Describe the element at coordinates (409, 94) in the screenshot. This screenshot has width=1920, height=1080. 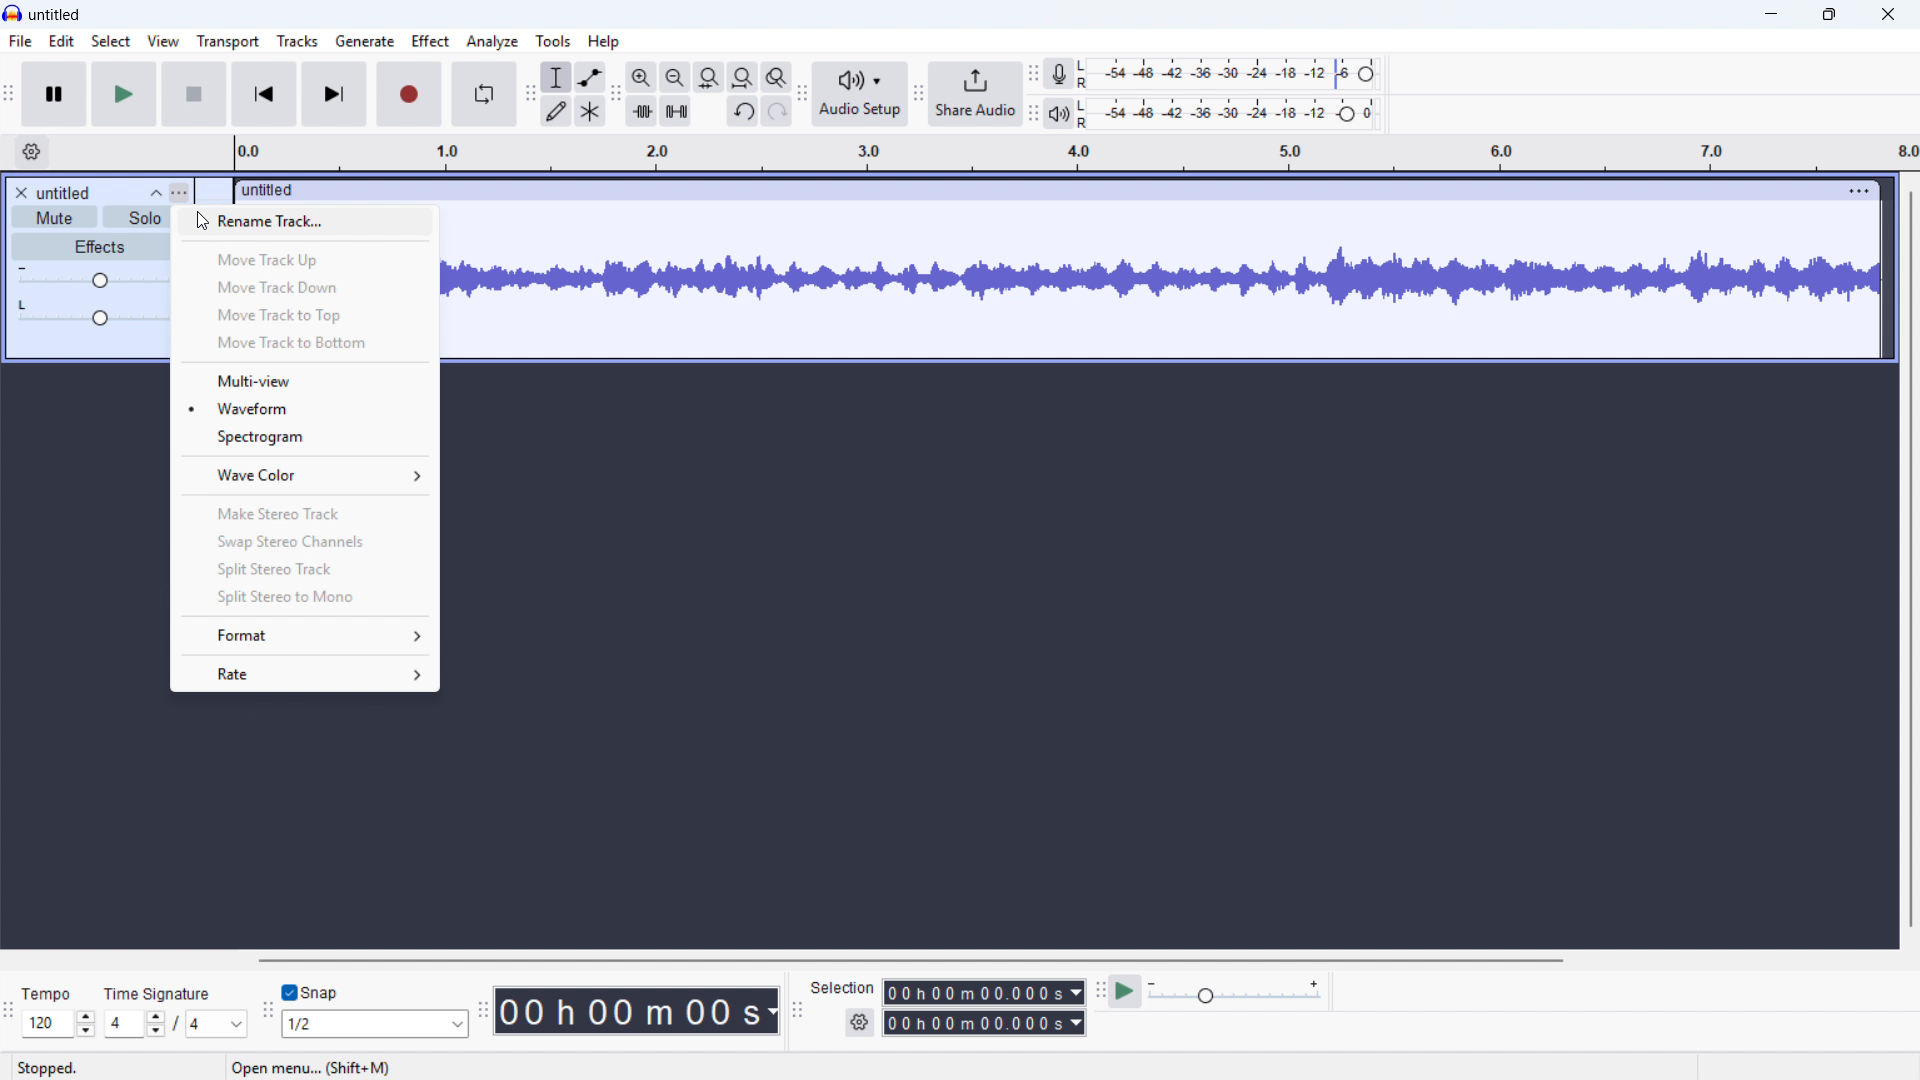
I see `Record ` at that location.